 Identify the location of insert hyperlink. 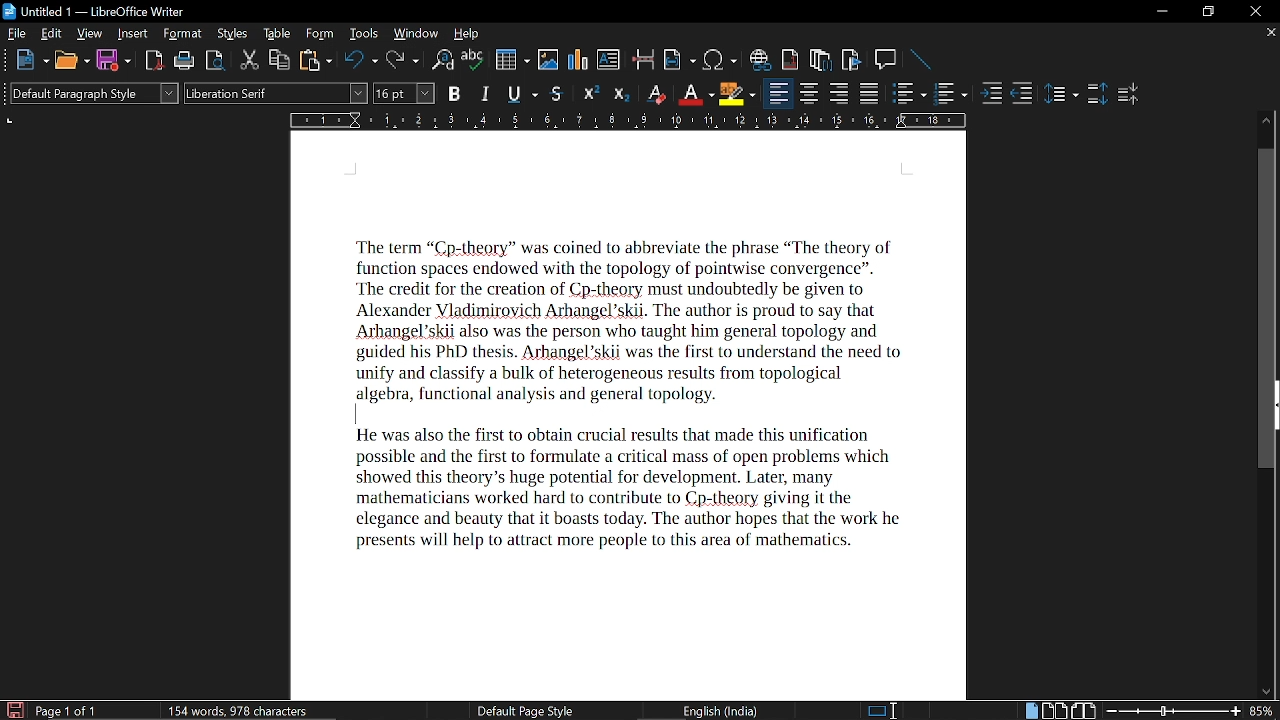
(760, 61).